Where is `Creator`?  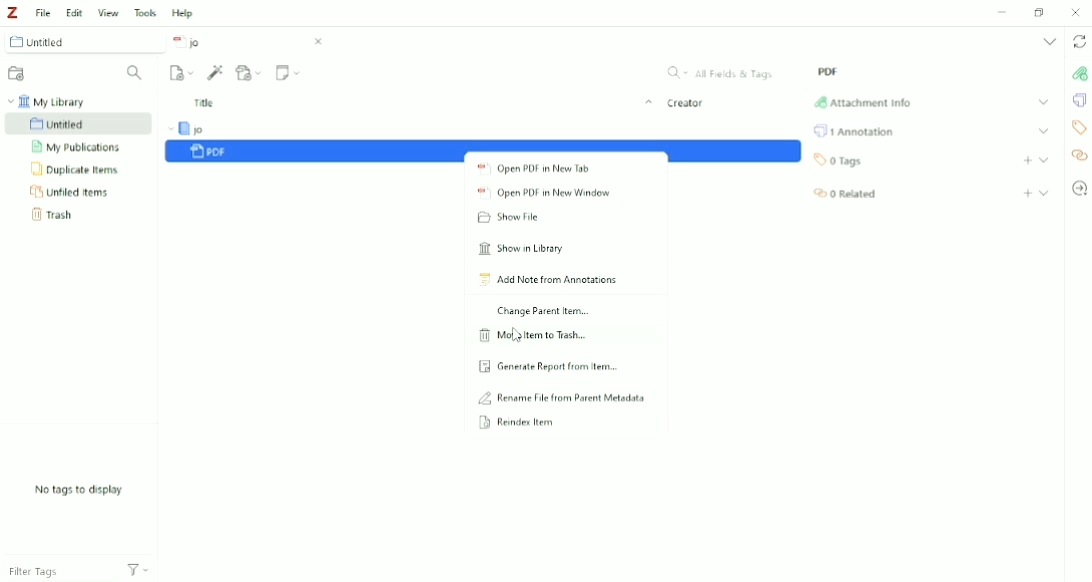
Creator is located at coordinates (688, 105).